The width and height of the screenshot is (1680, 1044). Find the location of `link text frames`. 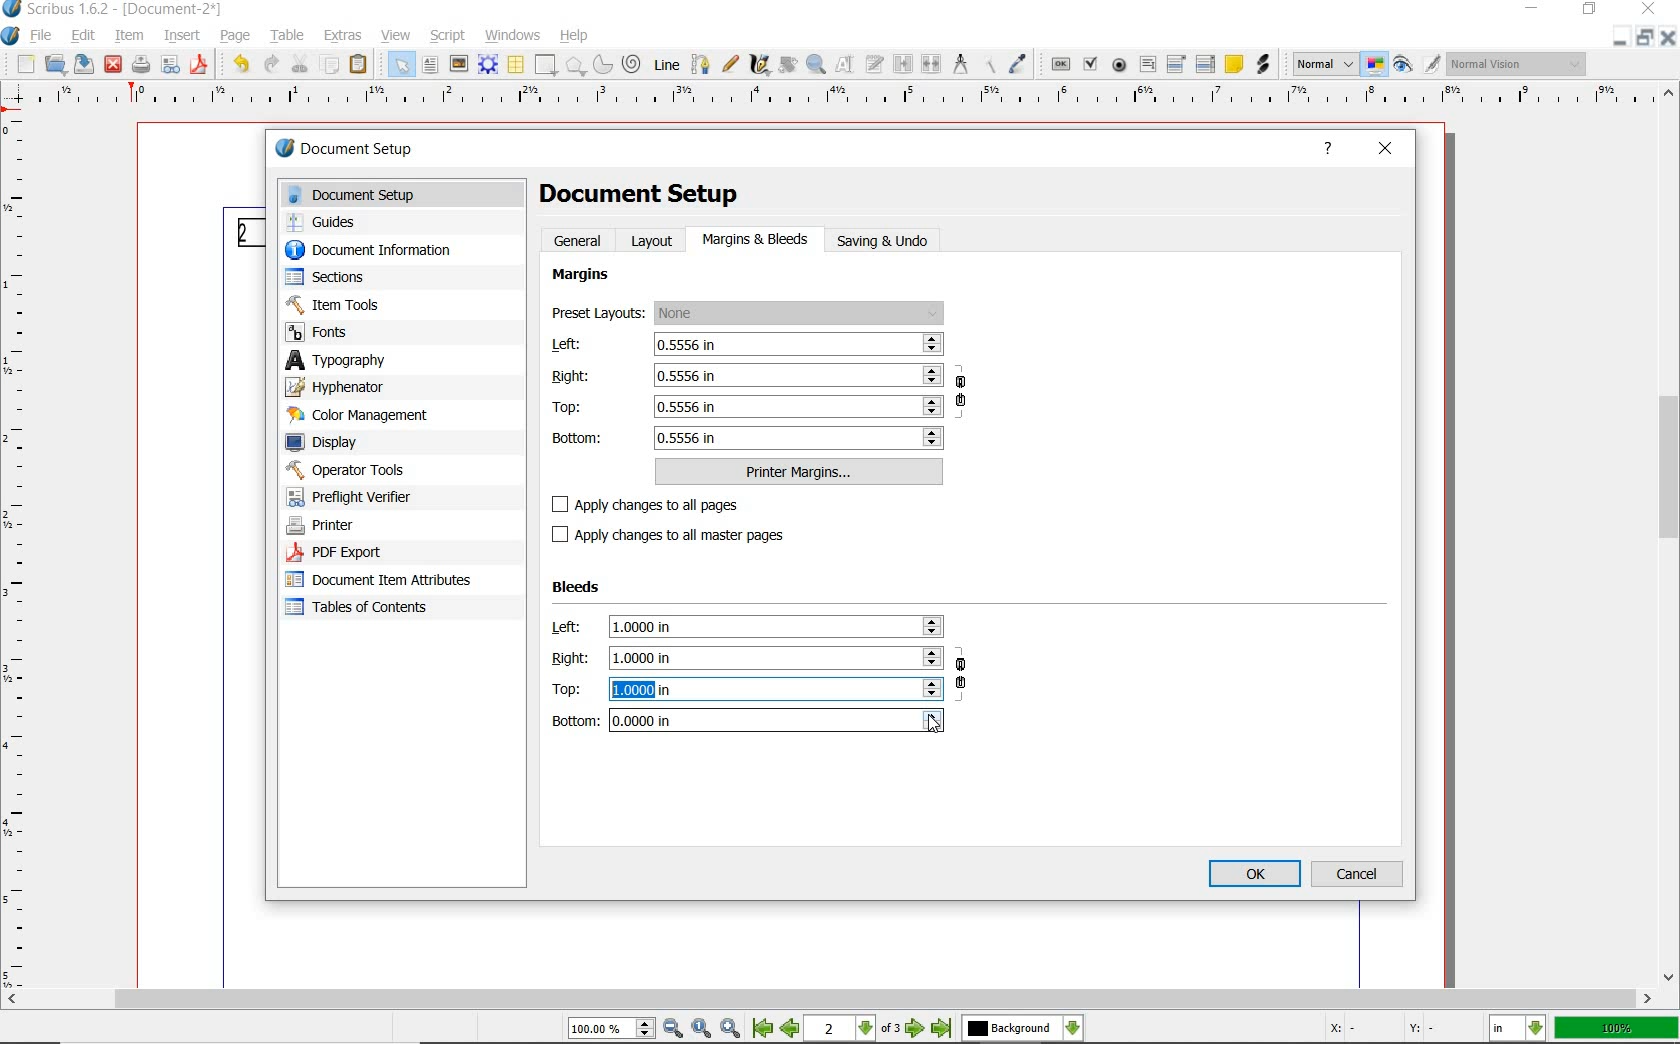

link text frames is located at coordinates (903, 64).